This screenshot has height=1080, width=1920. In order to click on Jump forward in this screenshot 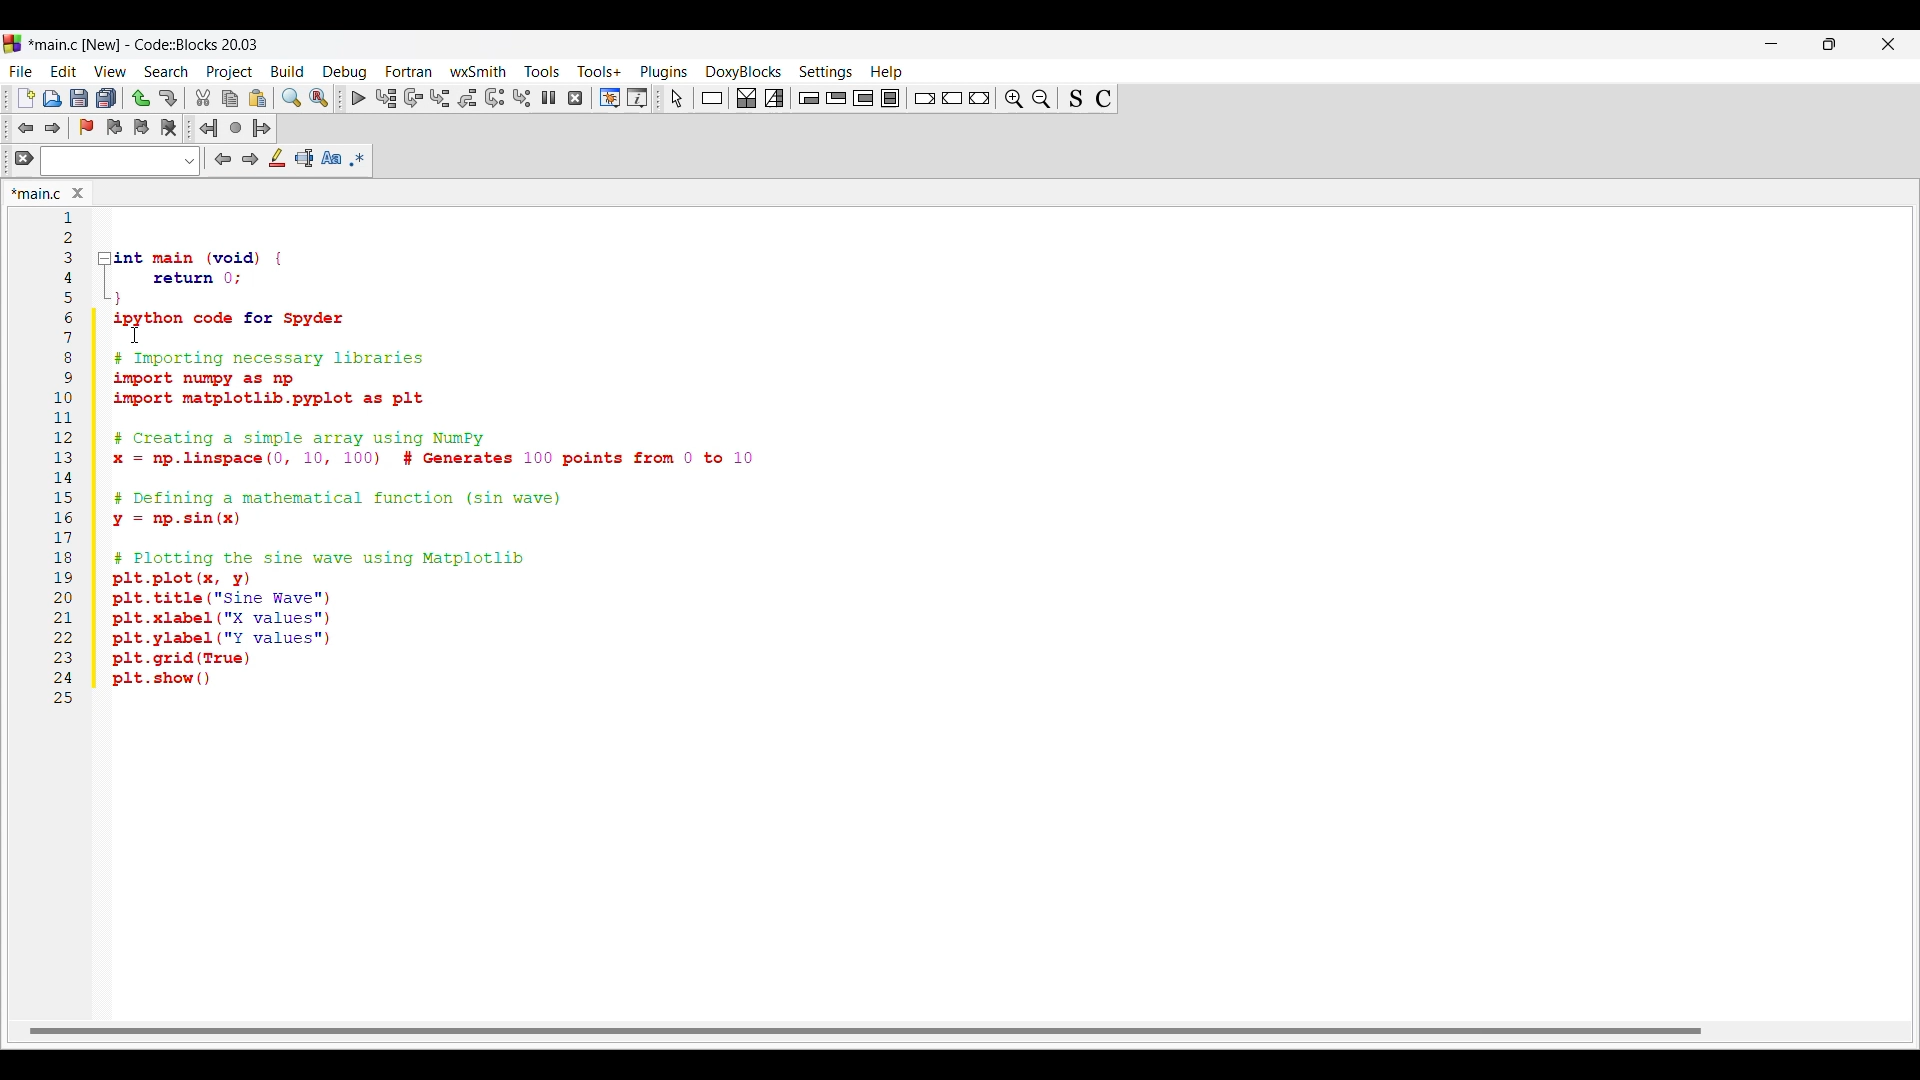, I will do `click(262, 128)`.